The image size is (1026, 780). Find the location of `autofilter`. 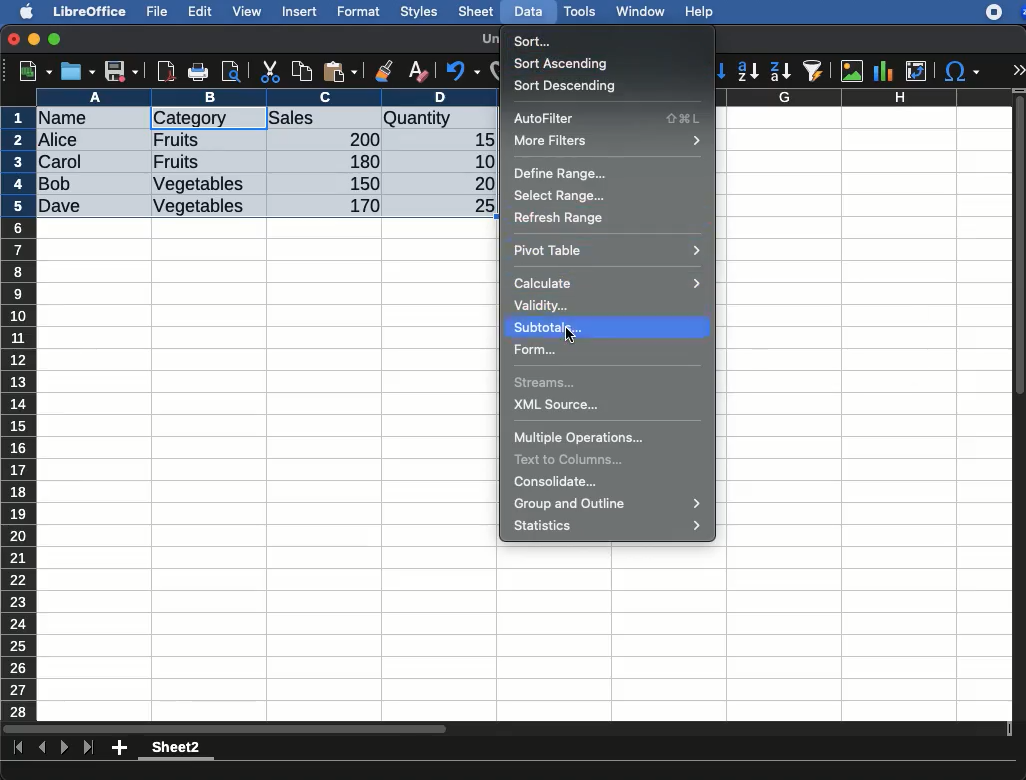

autofilter is located at coordinates (609, 119).